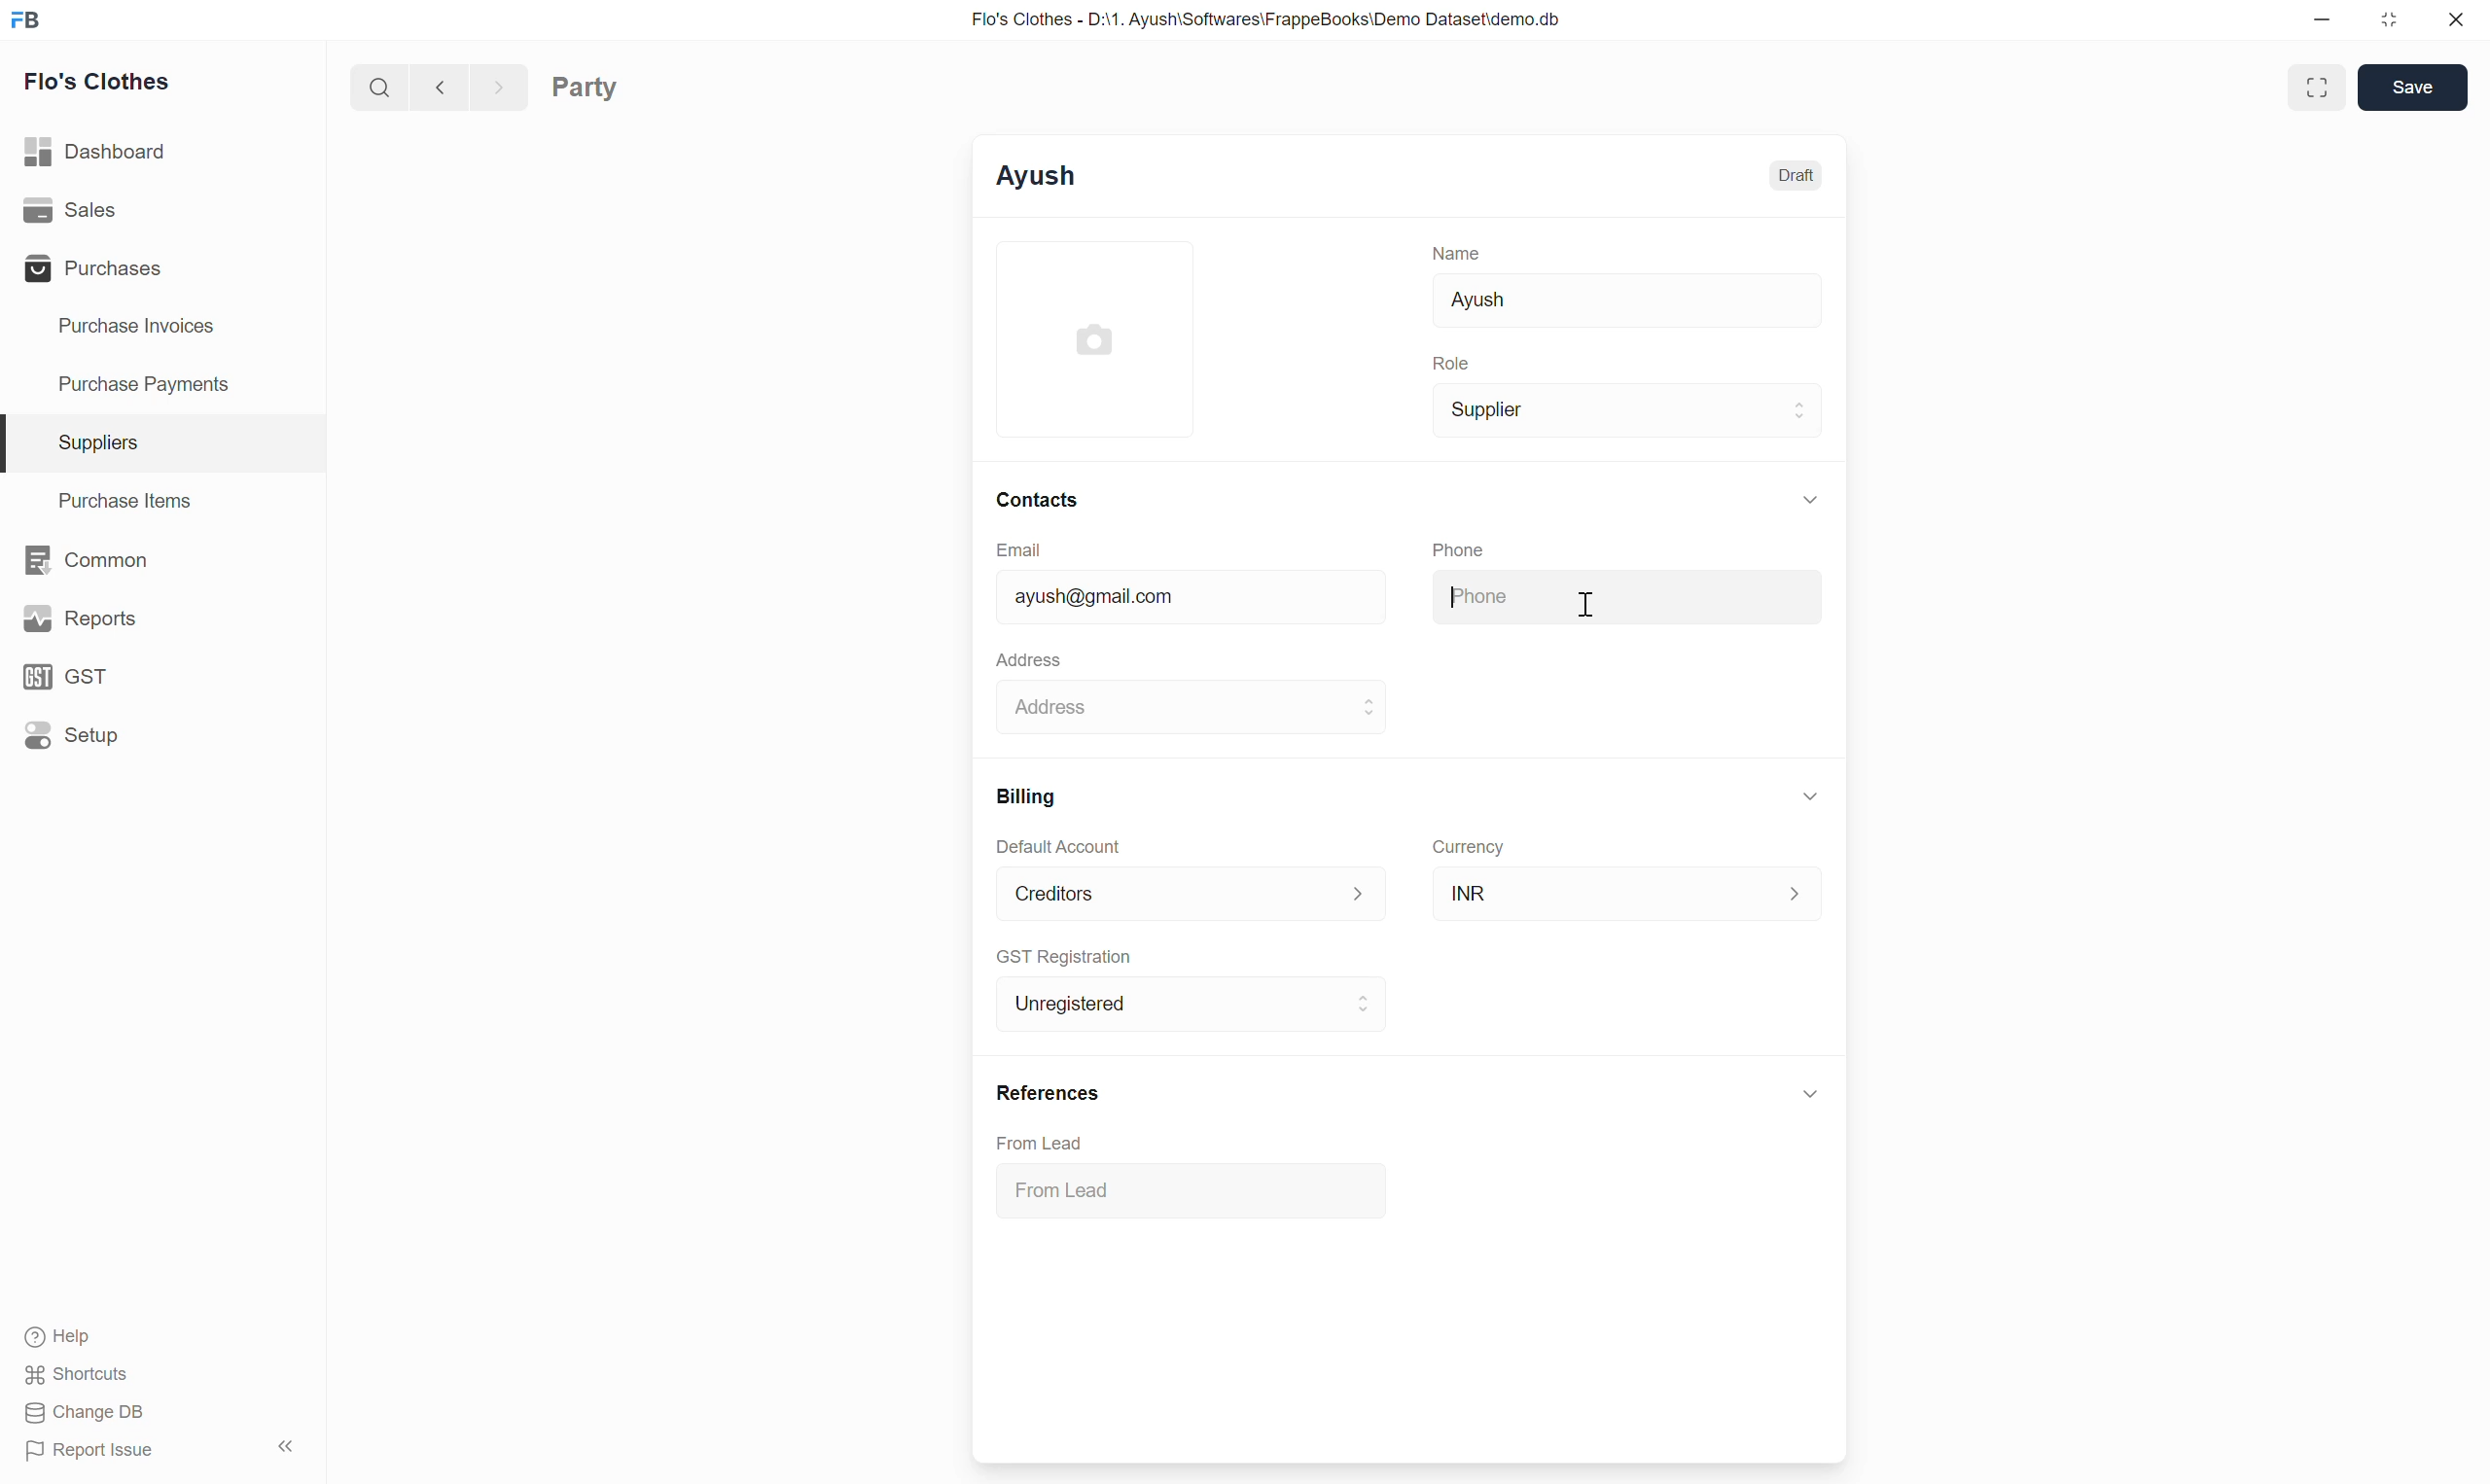  What do you see at coordinates (2322, 19) in the screenshot?
I see `Minimize` at bounding box center [2322, 19].